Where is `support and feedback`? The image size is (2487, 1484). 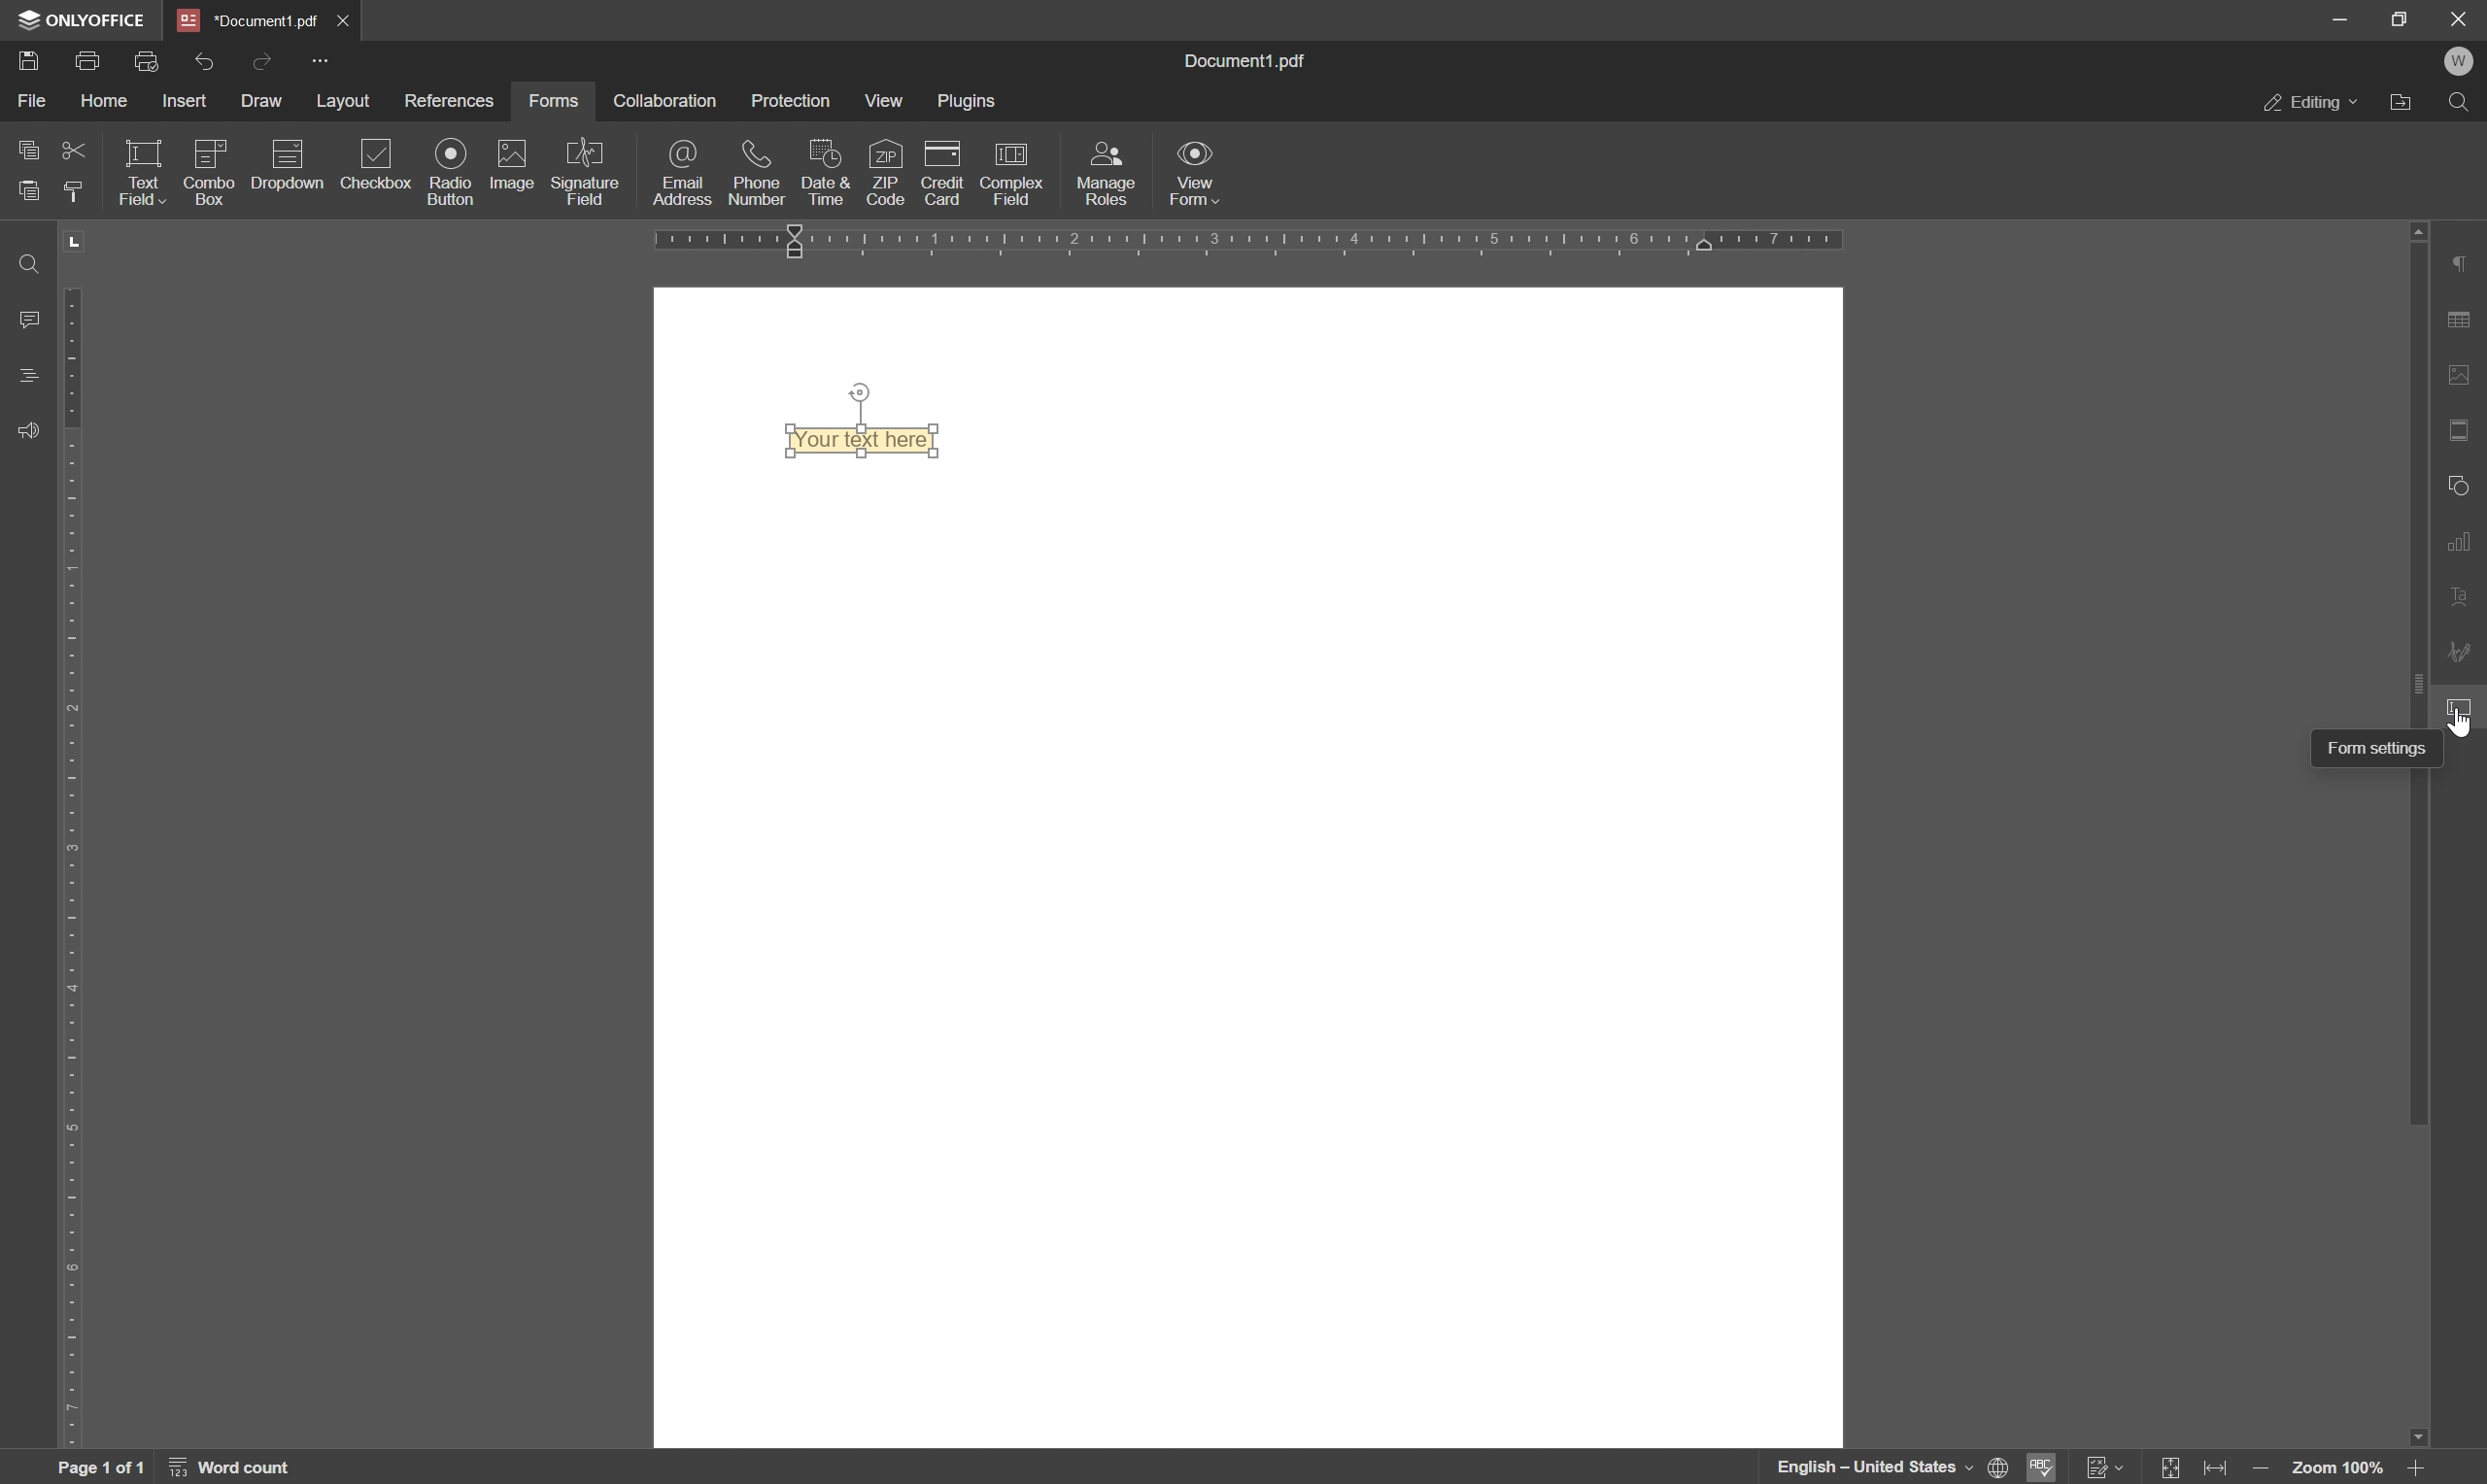
support and feedback is located at coordinates (20, 428).